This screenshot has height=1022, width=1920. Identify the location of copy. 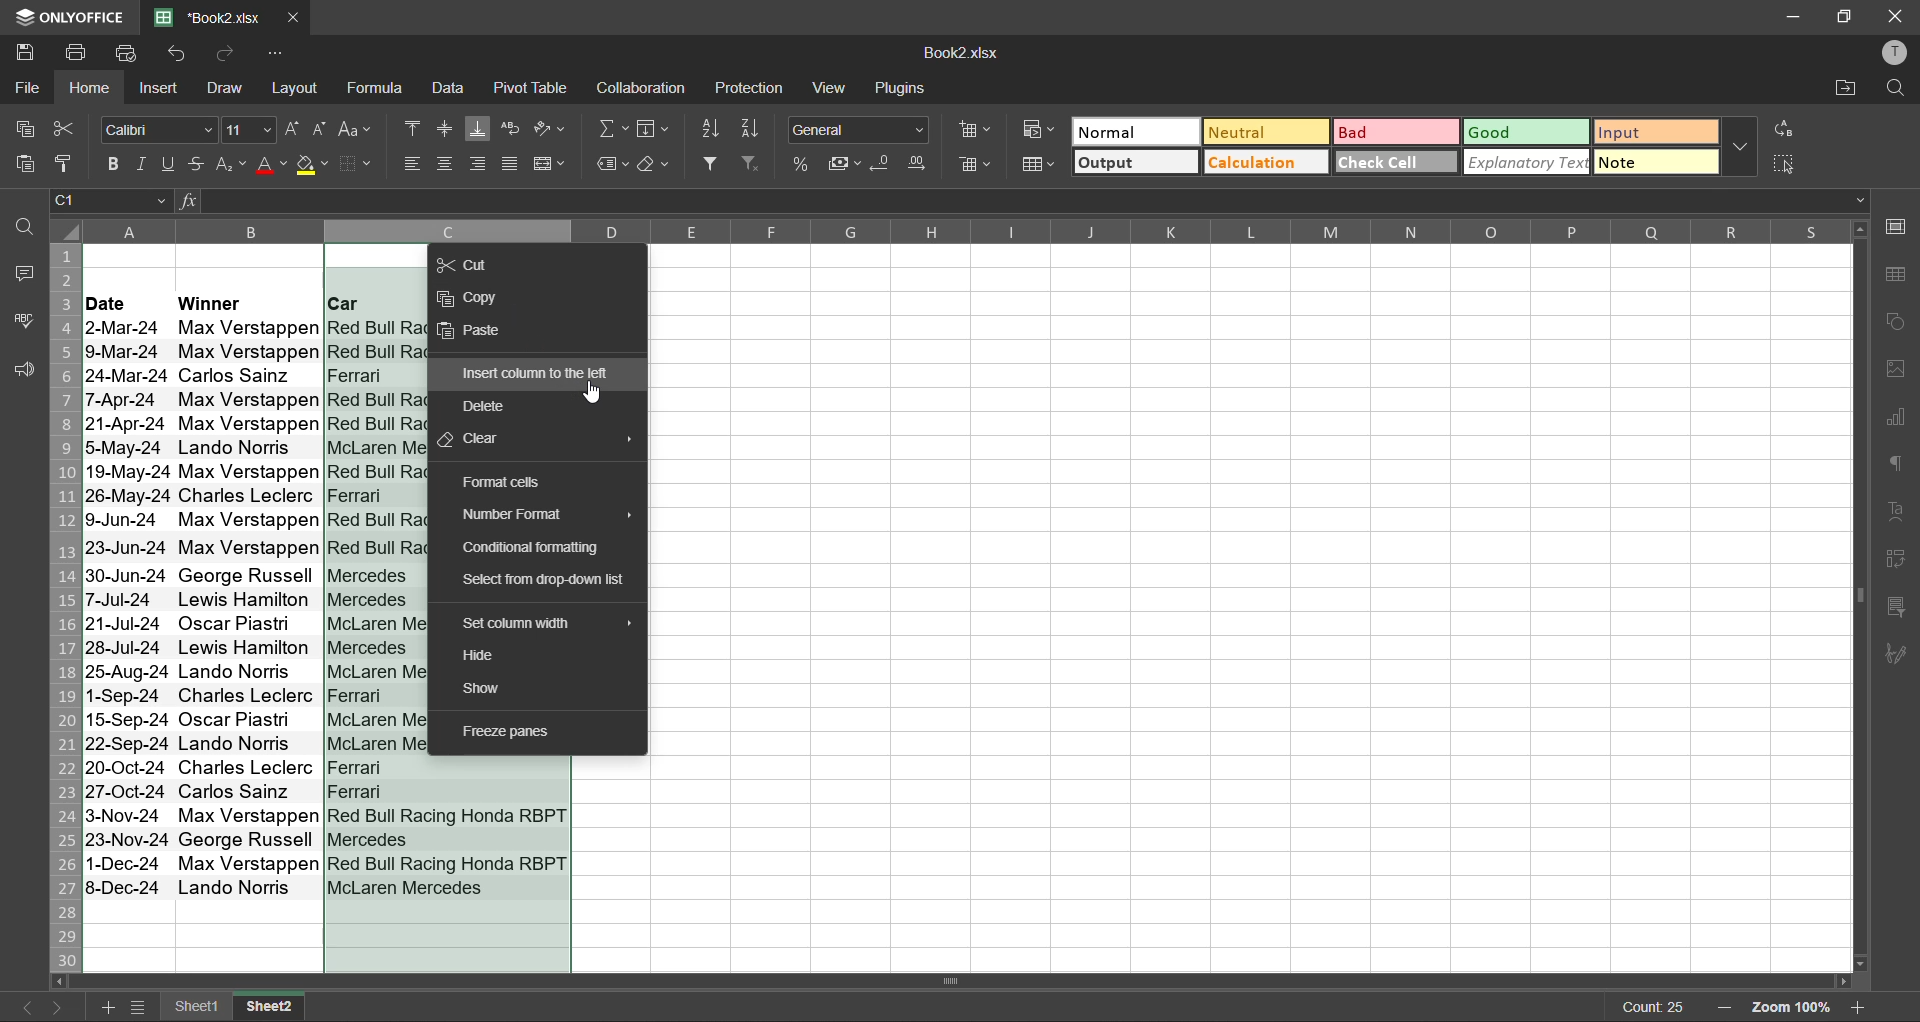
(29, 129).